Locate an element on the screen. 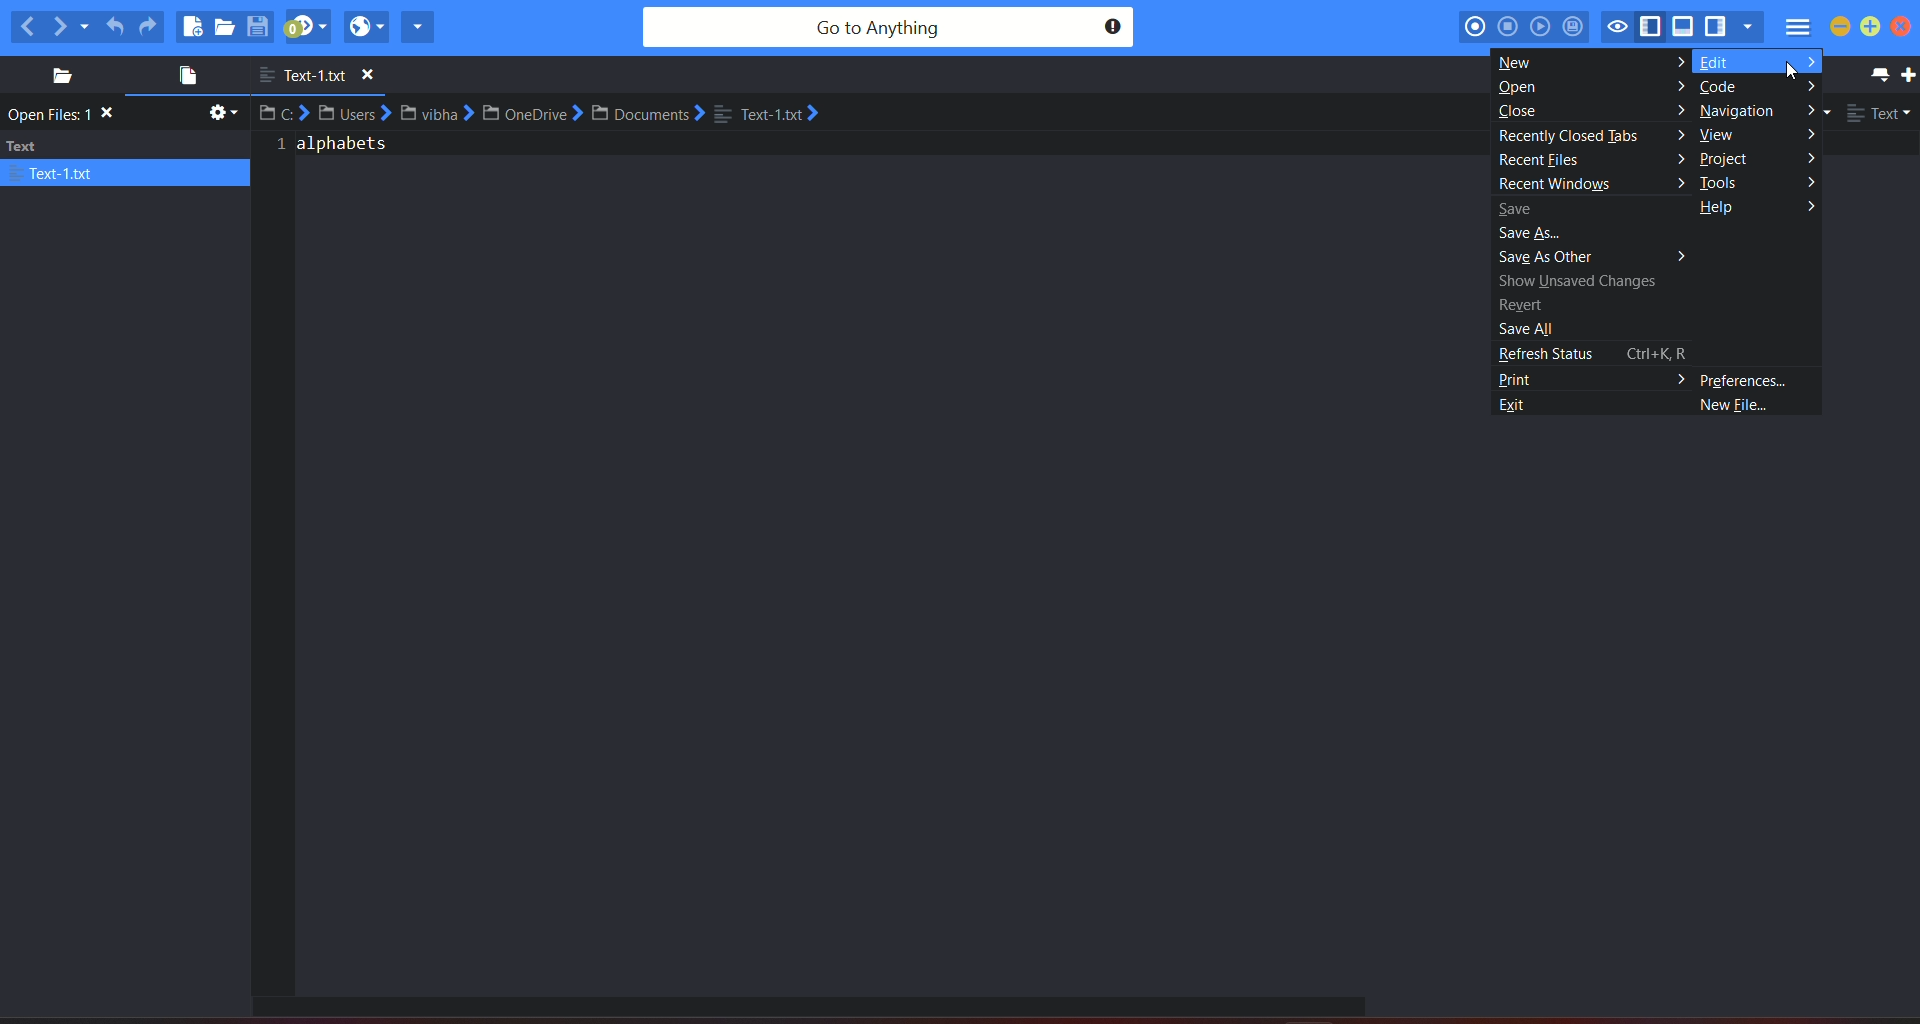 This screenshot has width=1920, height=1024. file name is located at coordinates (325, 76).